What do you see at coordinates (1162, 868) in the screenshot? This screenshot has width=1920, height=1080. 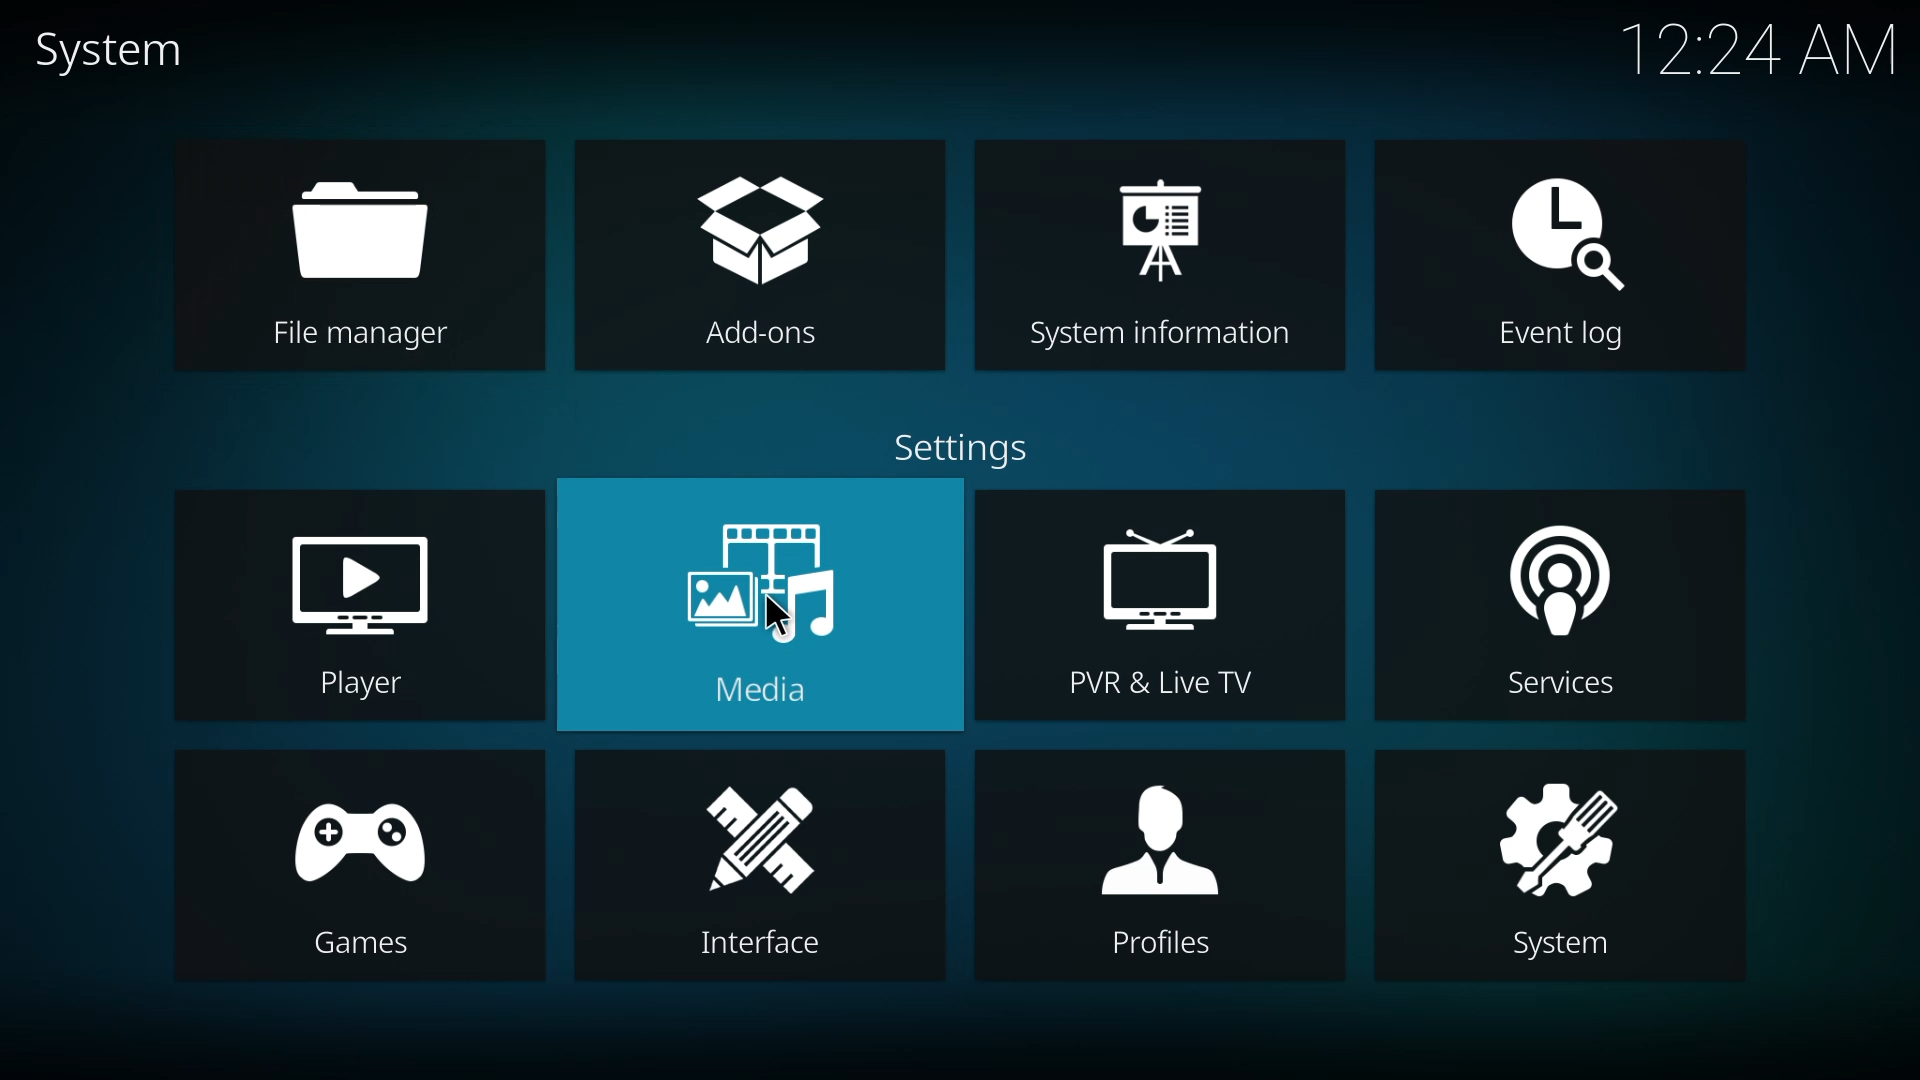 I see `profiles` at bounding box center [1162, 868].